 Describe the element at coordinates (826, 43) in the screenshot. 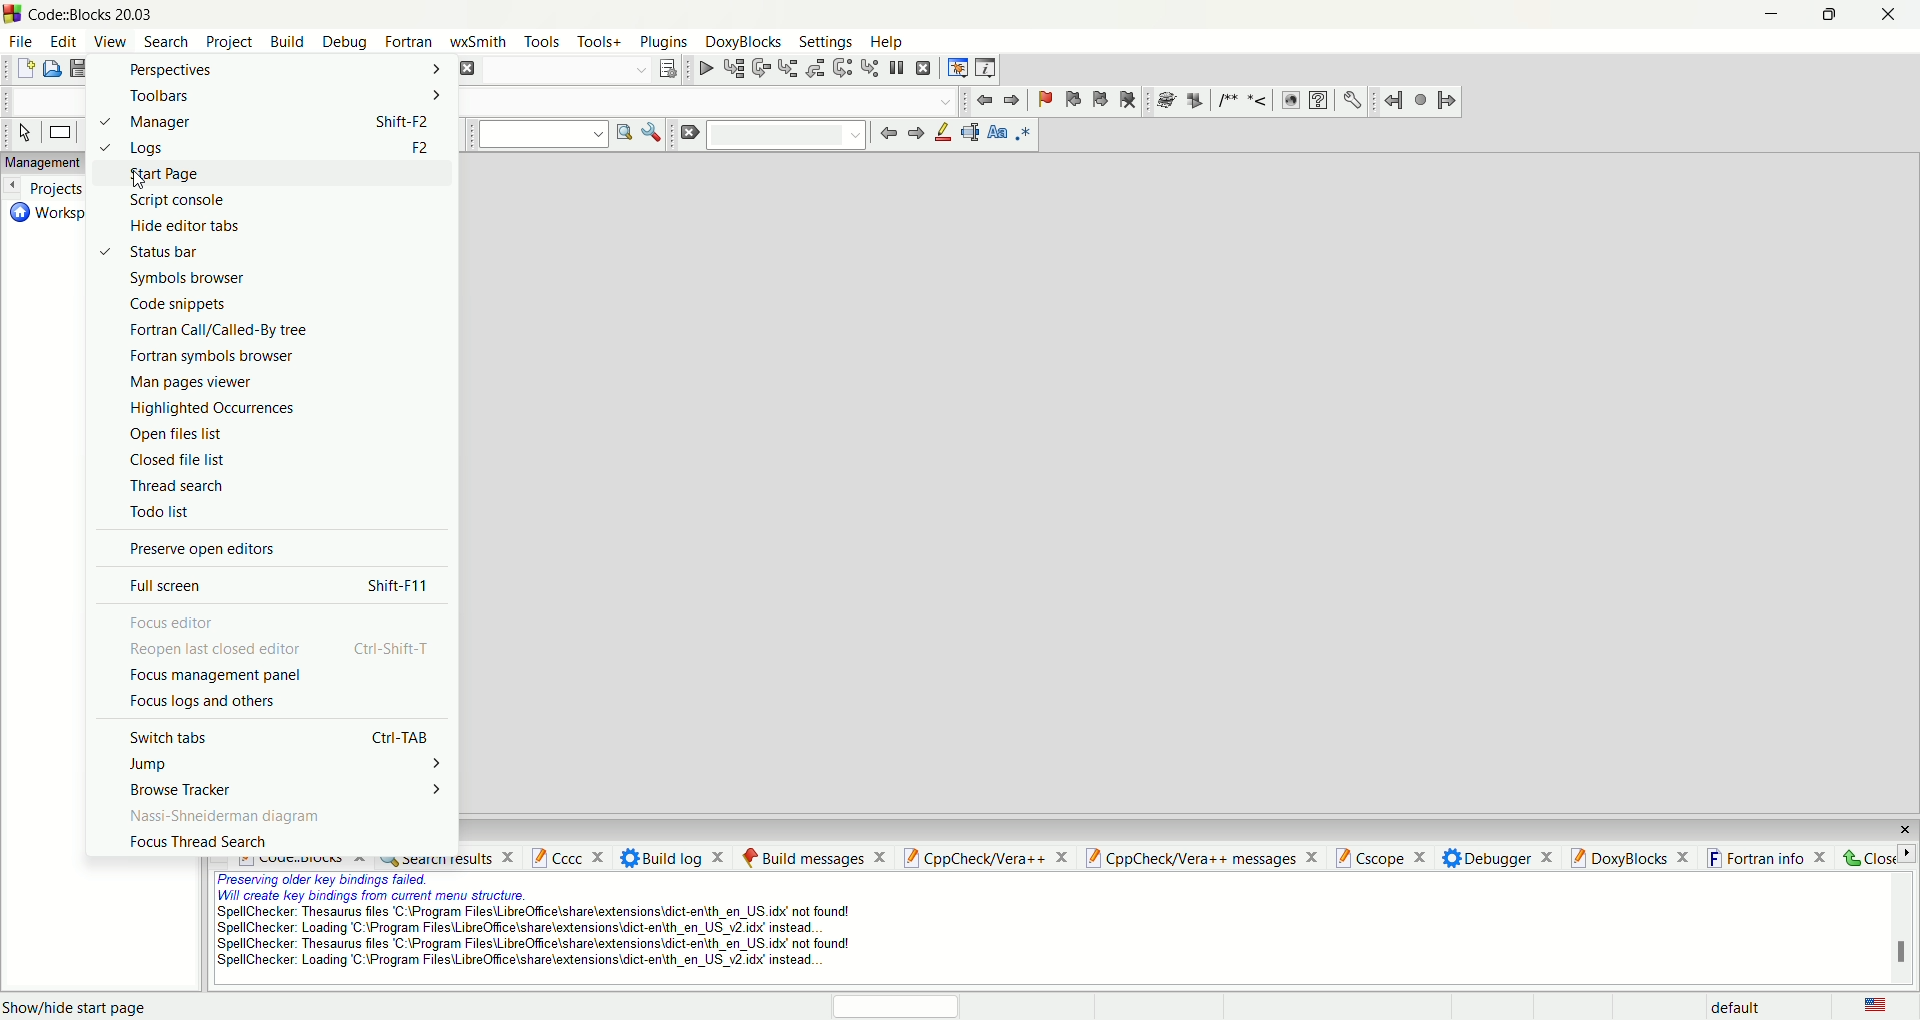

I see `settings` at that location.